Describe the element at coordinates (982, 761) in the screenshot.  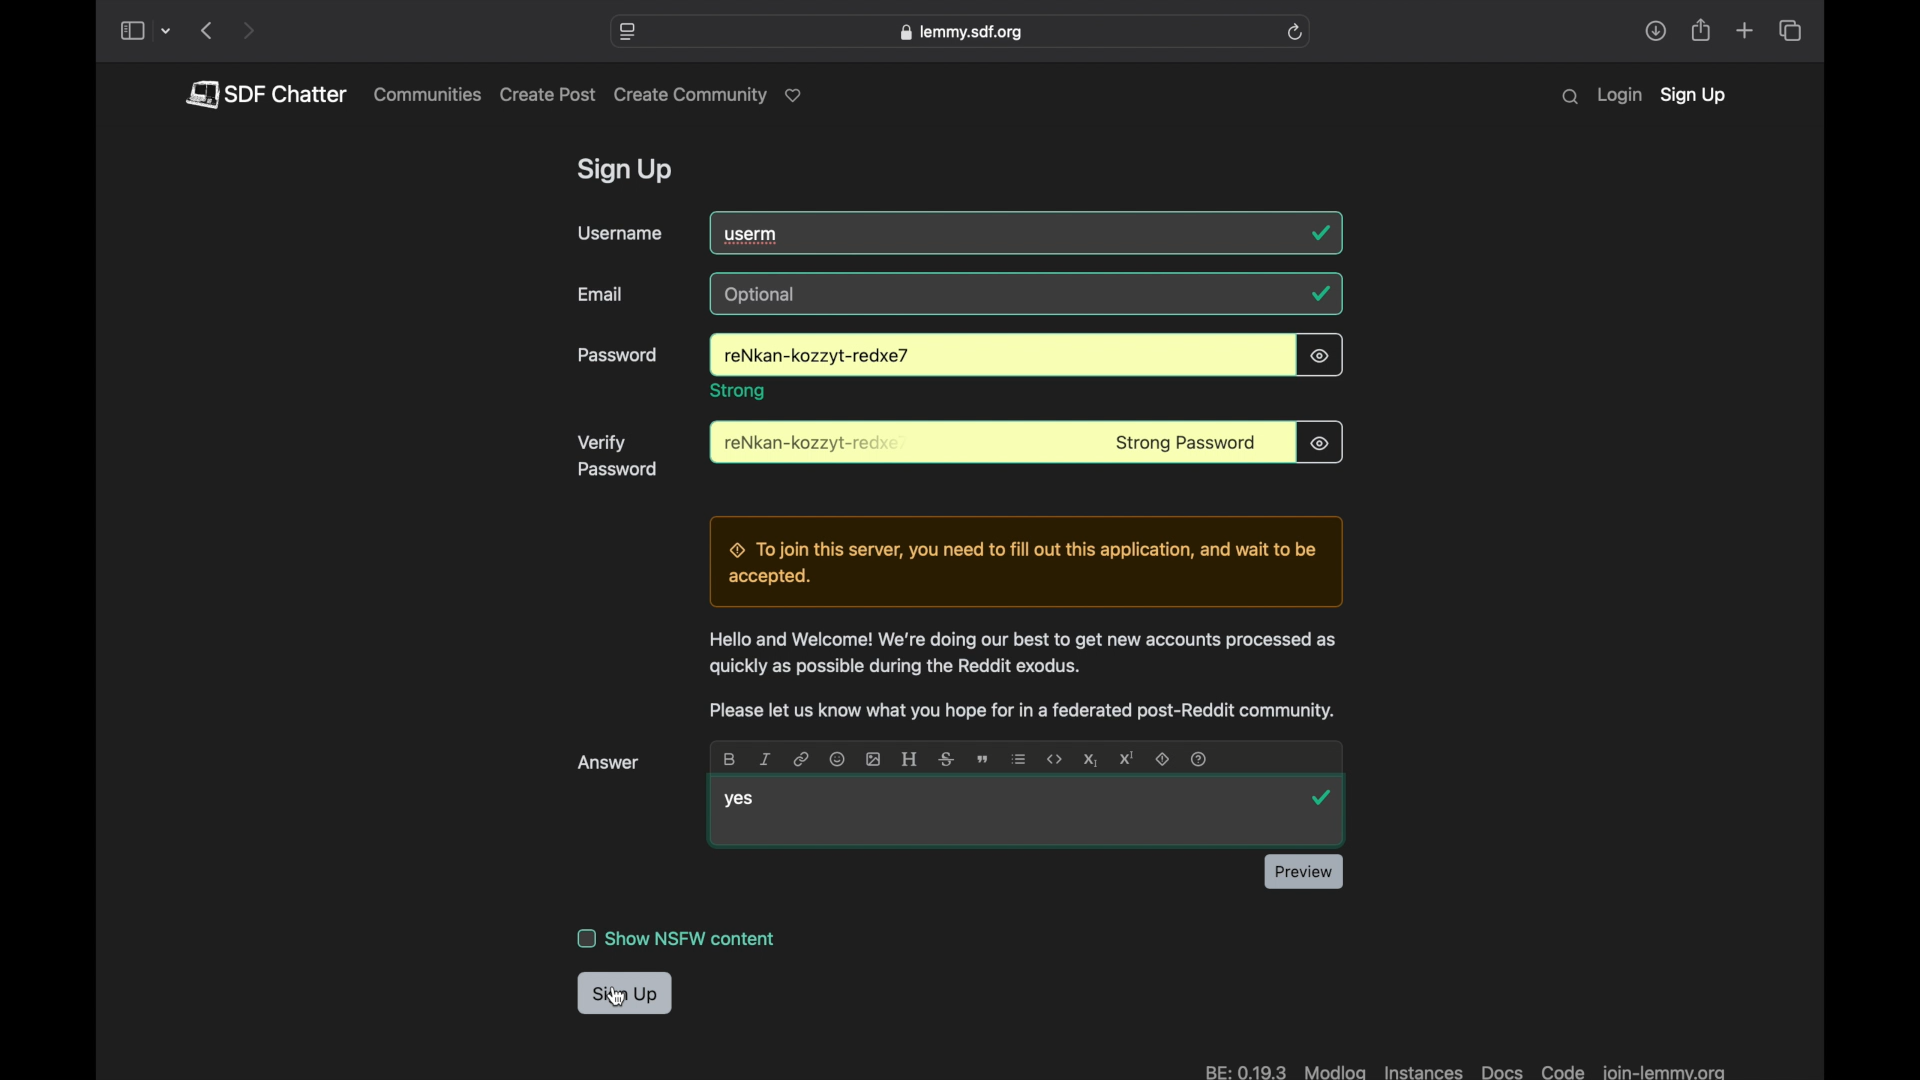
I see `quote` at that location.